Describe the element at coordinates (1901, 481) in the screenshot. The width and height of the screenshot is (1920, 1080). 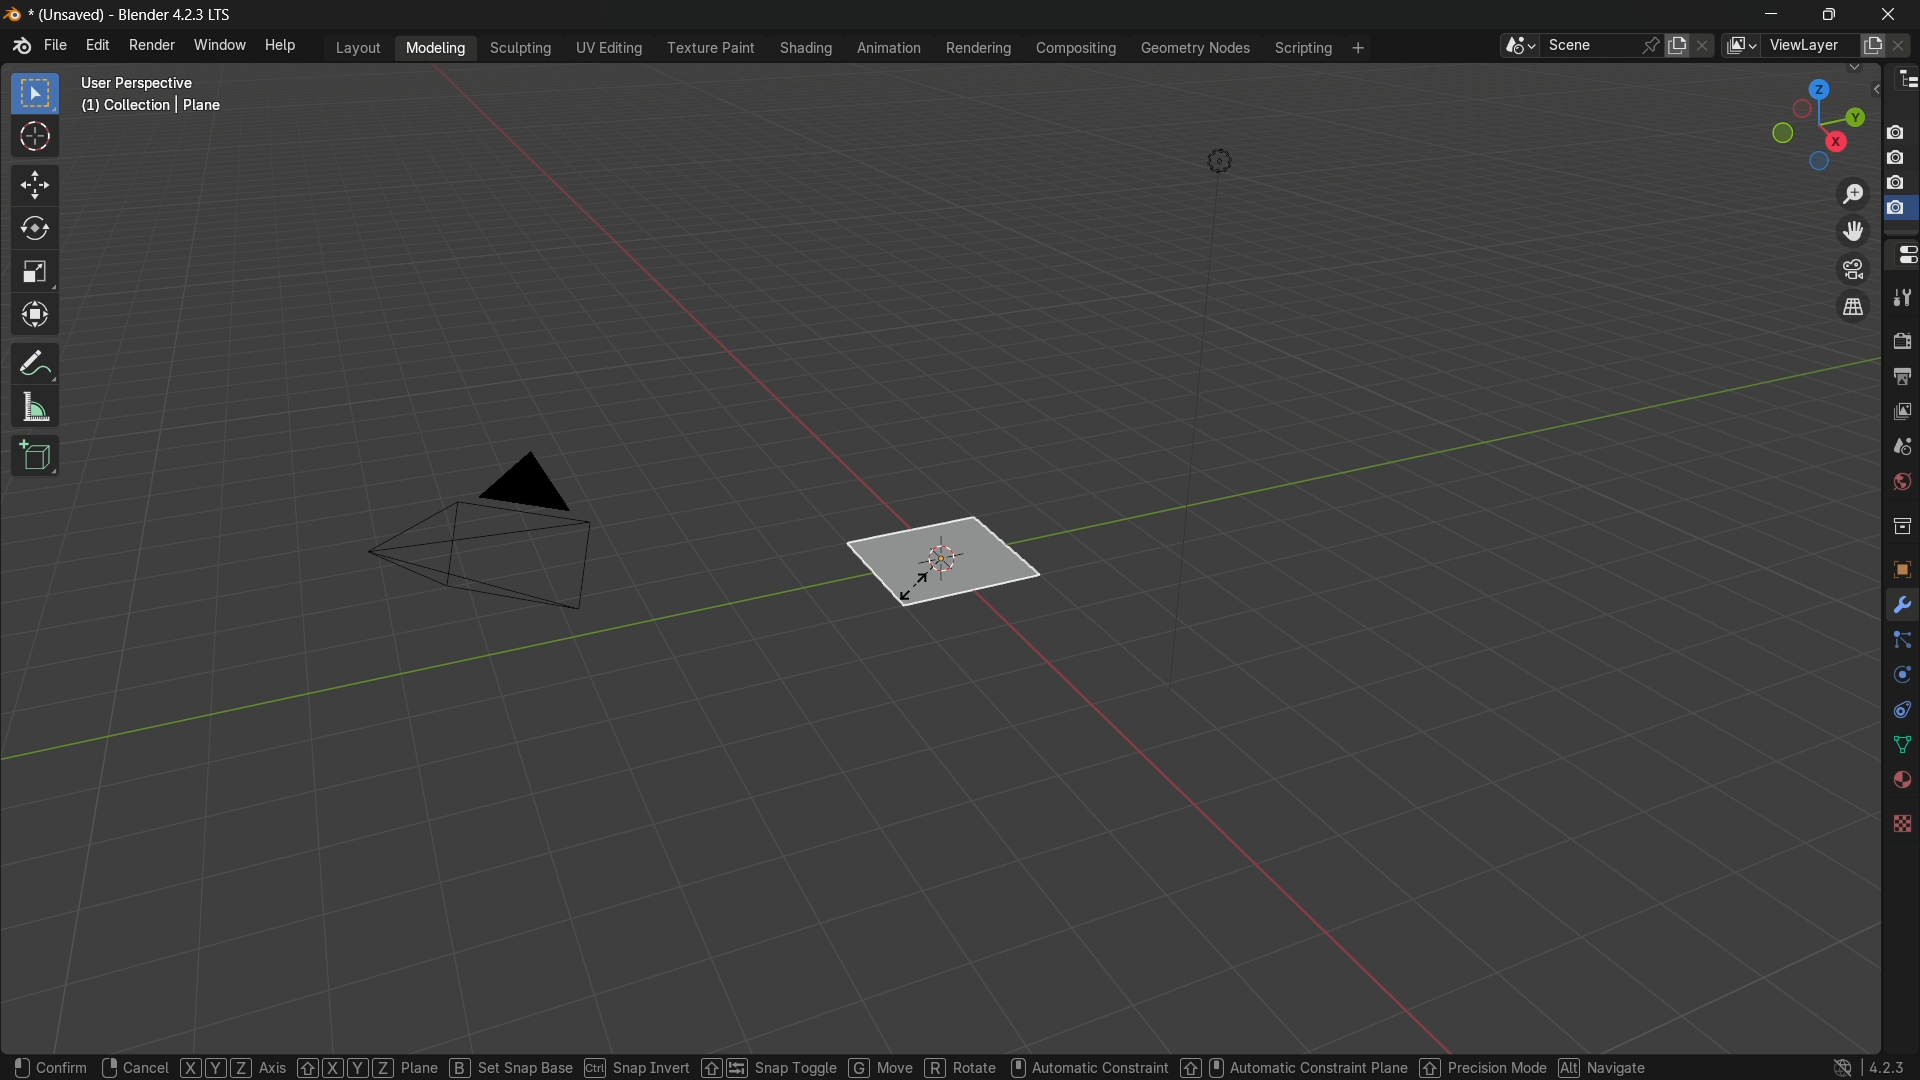
I see `` at that location.